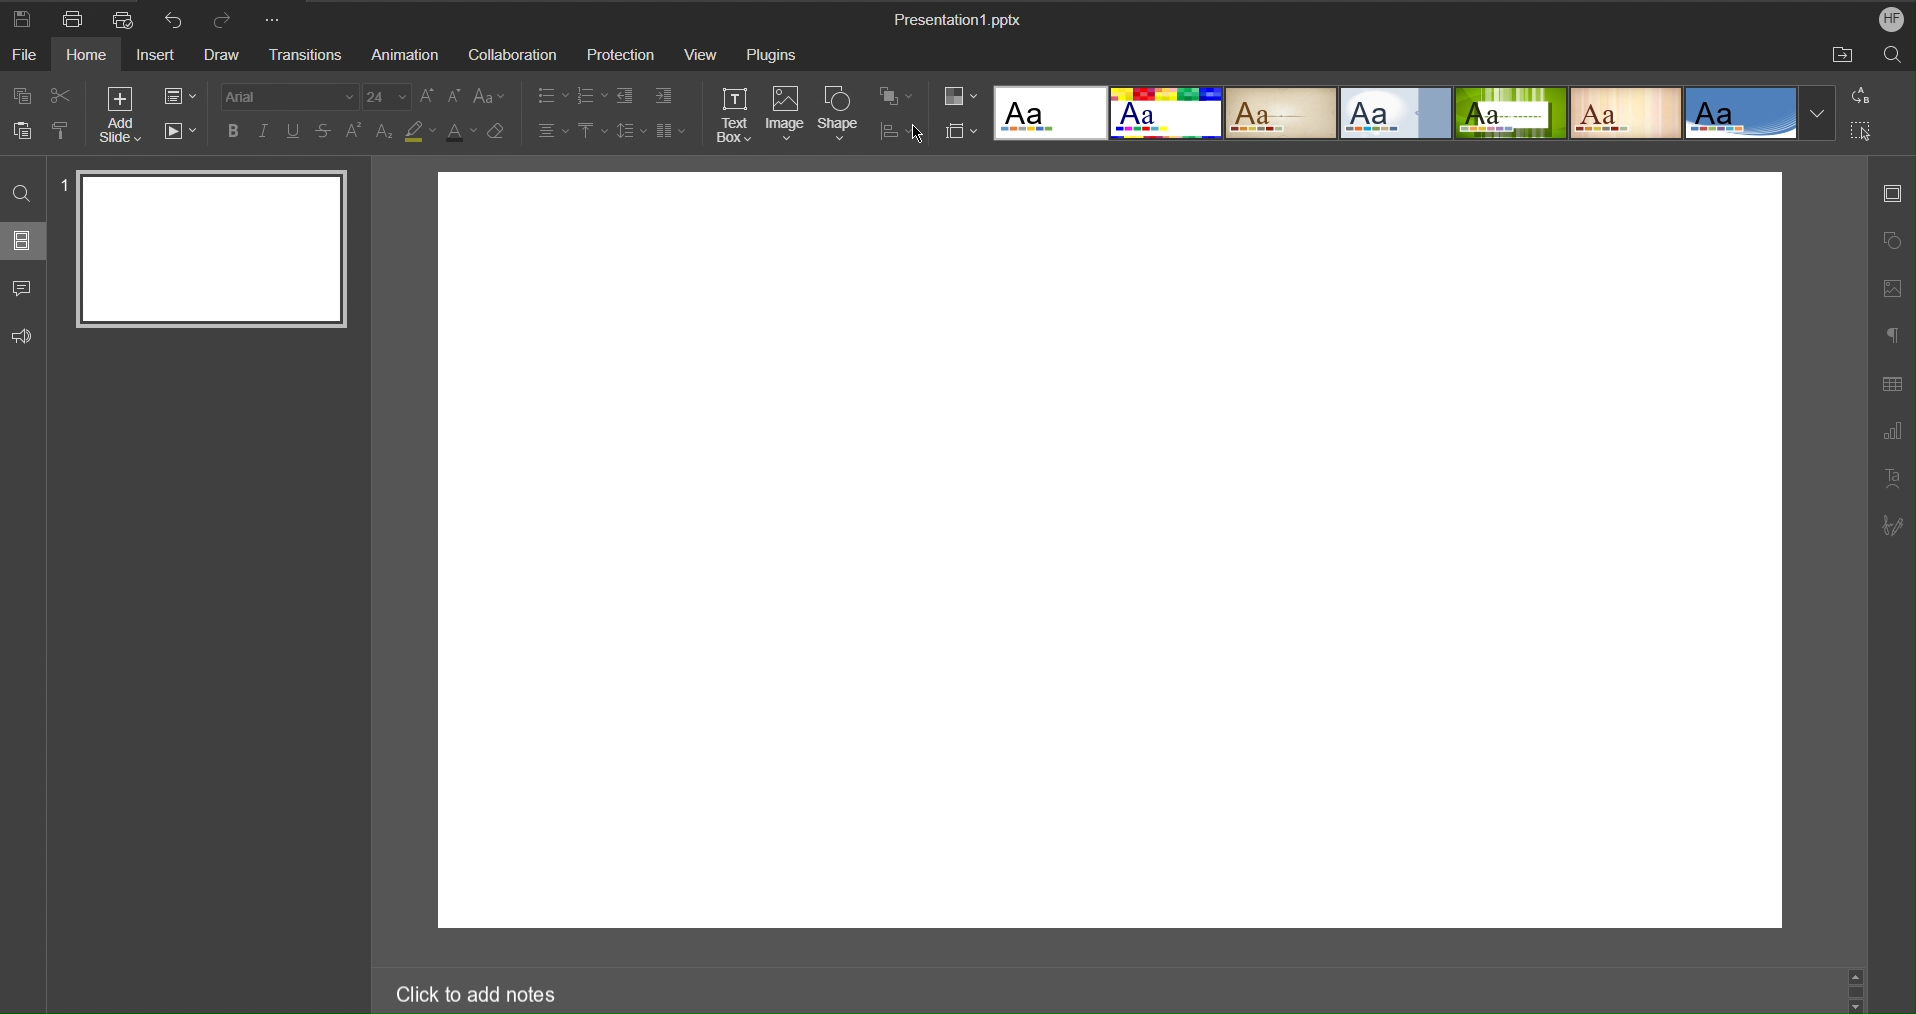 This screenshot has width=1916, height=1014. What do you see at coordinates (235, 132) in the screenshot?
I see `Bold` at bounding box center [235, 132].